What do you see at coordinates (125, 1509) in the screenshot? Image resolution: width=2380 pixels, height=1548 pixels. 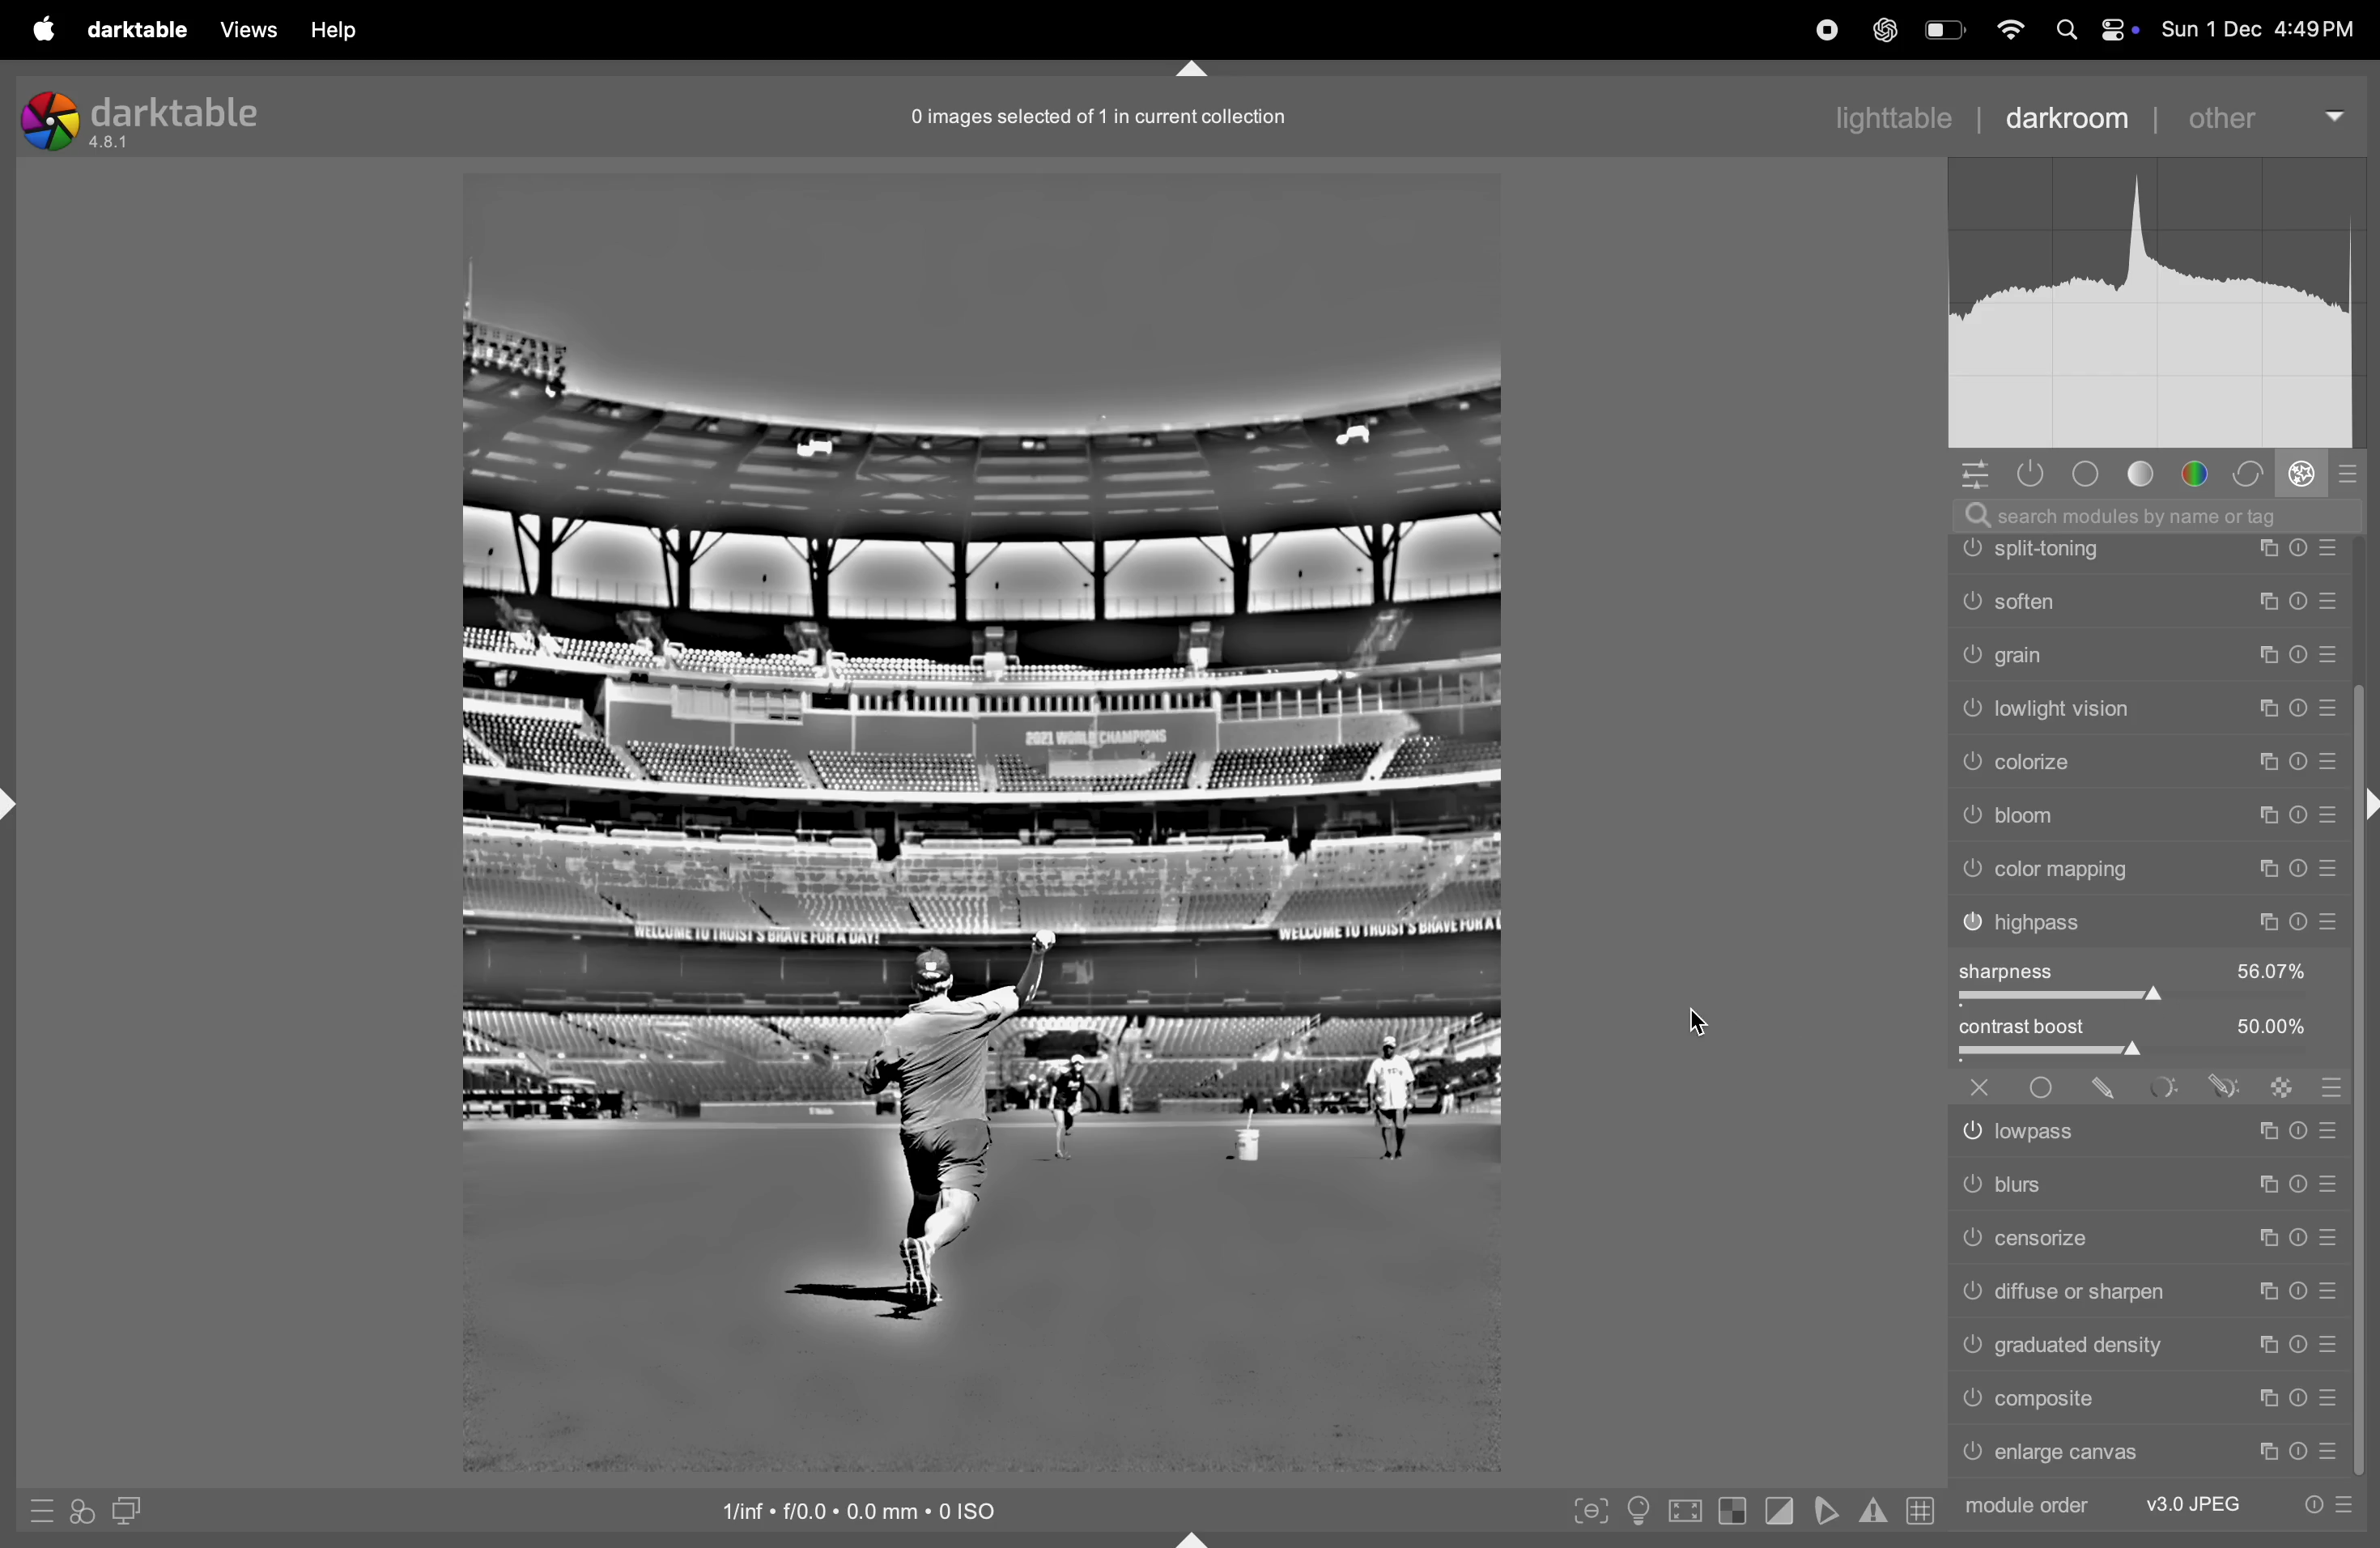 I see `display second darkroom image` at bounding box center [125, 1509].